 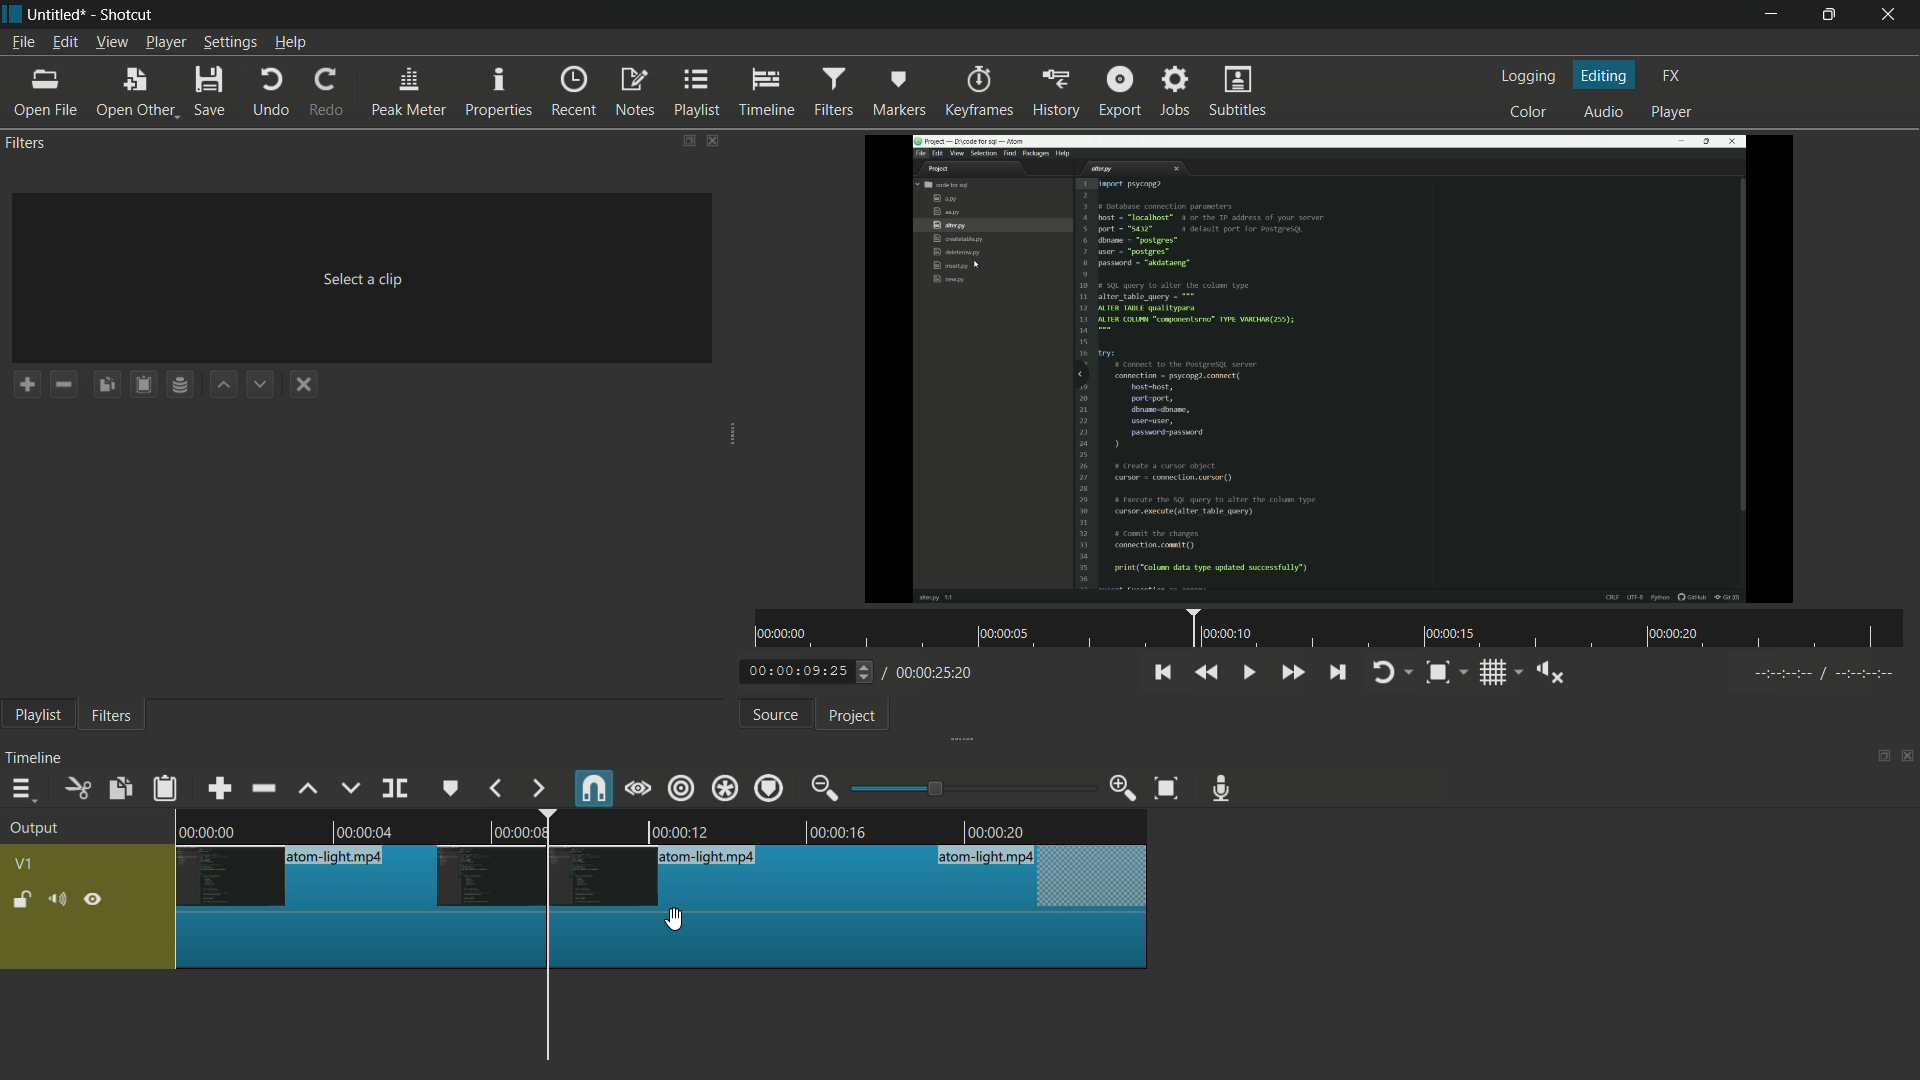 What do you see at coordinates (827, 788) in the screenshot?
I see `zoom out` at bounding box center [827, 788].